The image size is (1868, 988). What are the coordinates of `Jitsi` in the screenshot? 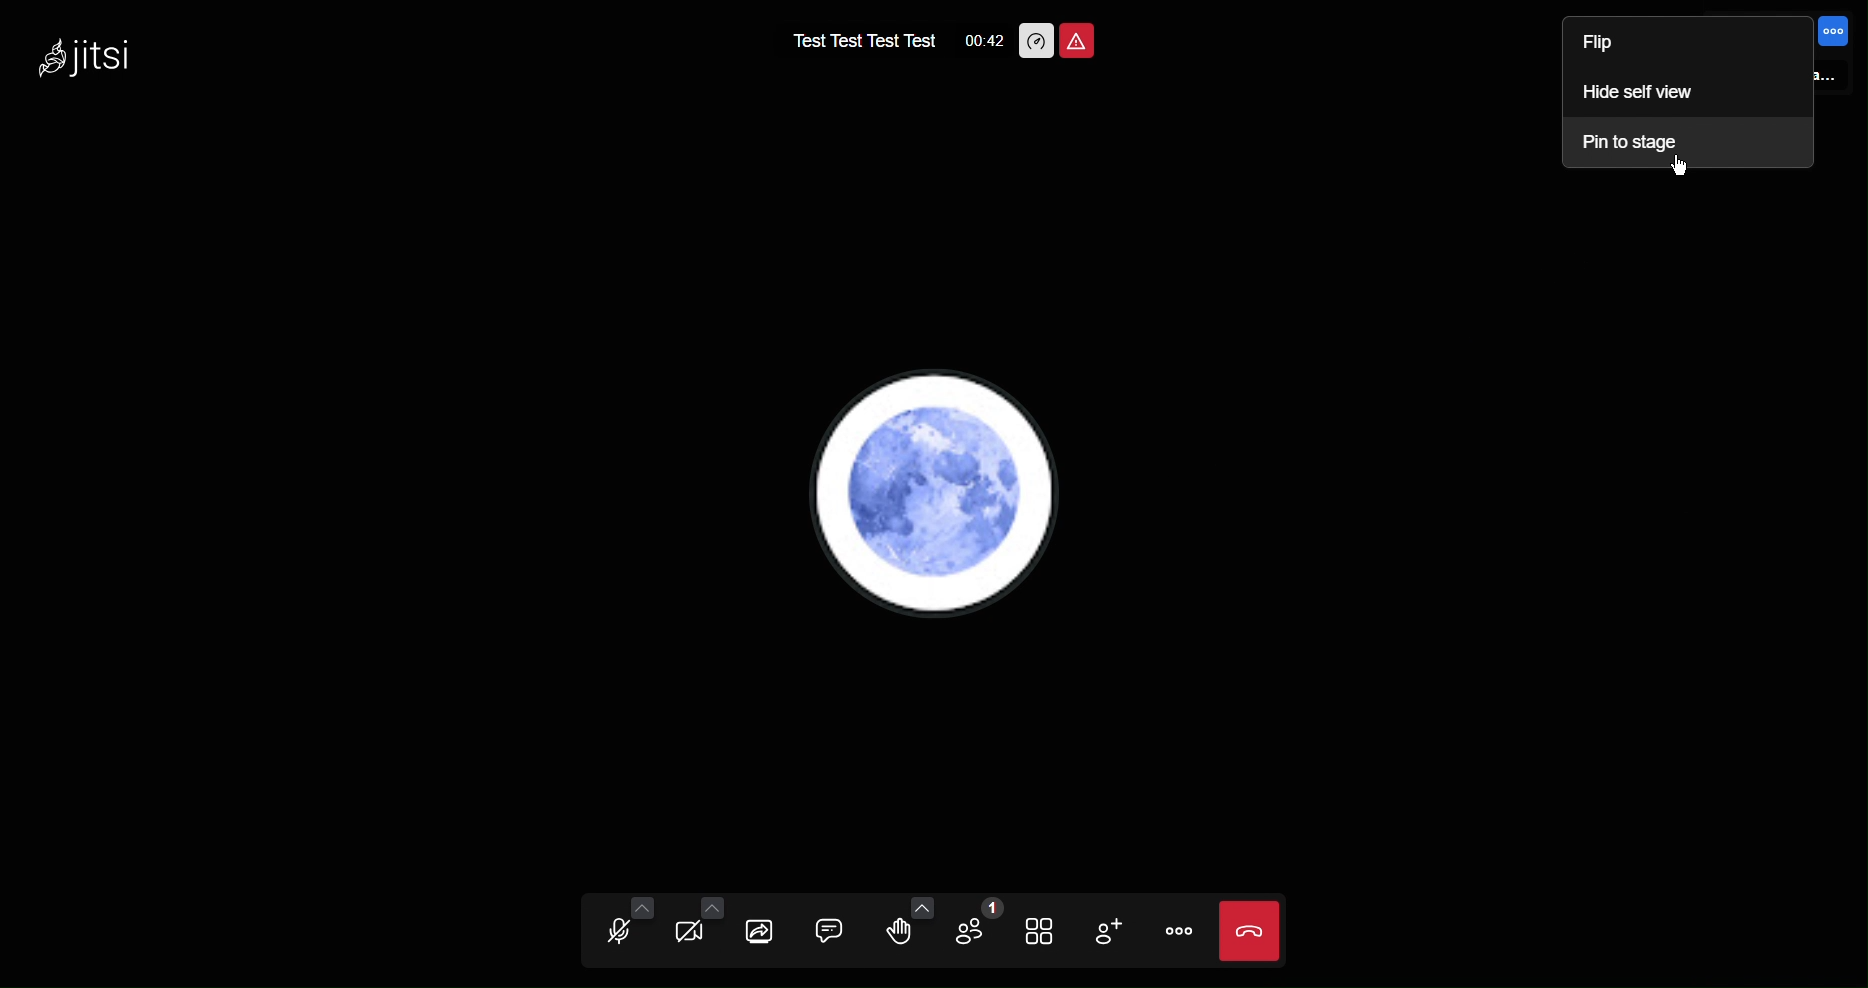 It's located at (88, 54).